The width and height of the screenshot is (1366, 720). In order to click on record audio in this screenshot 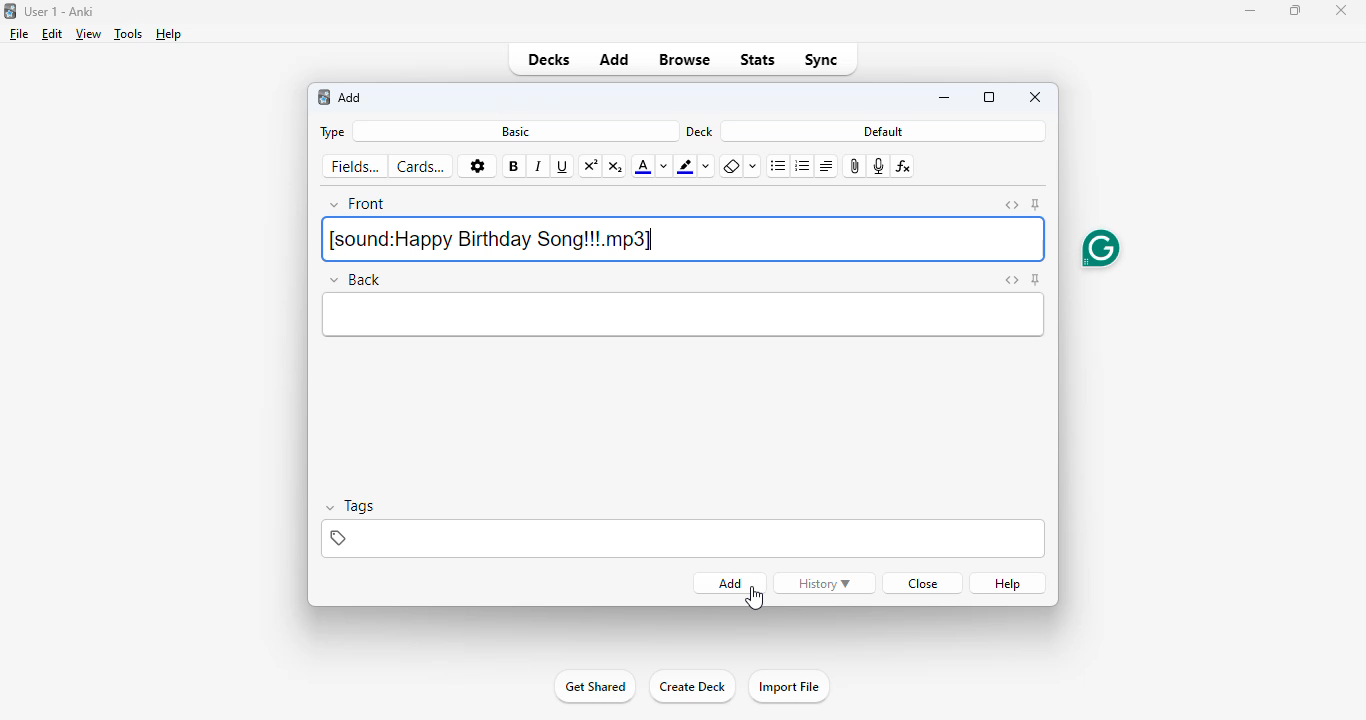, I will do `click(877, 167)`.